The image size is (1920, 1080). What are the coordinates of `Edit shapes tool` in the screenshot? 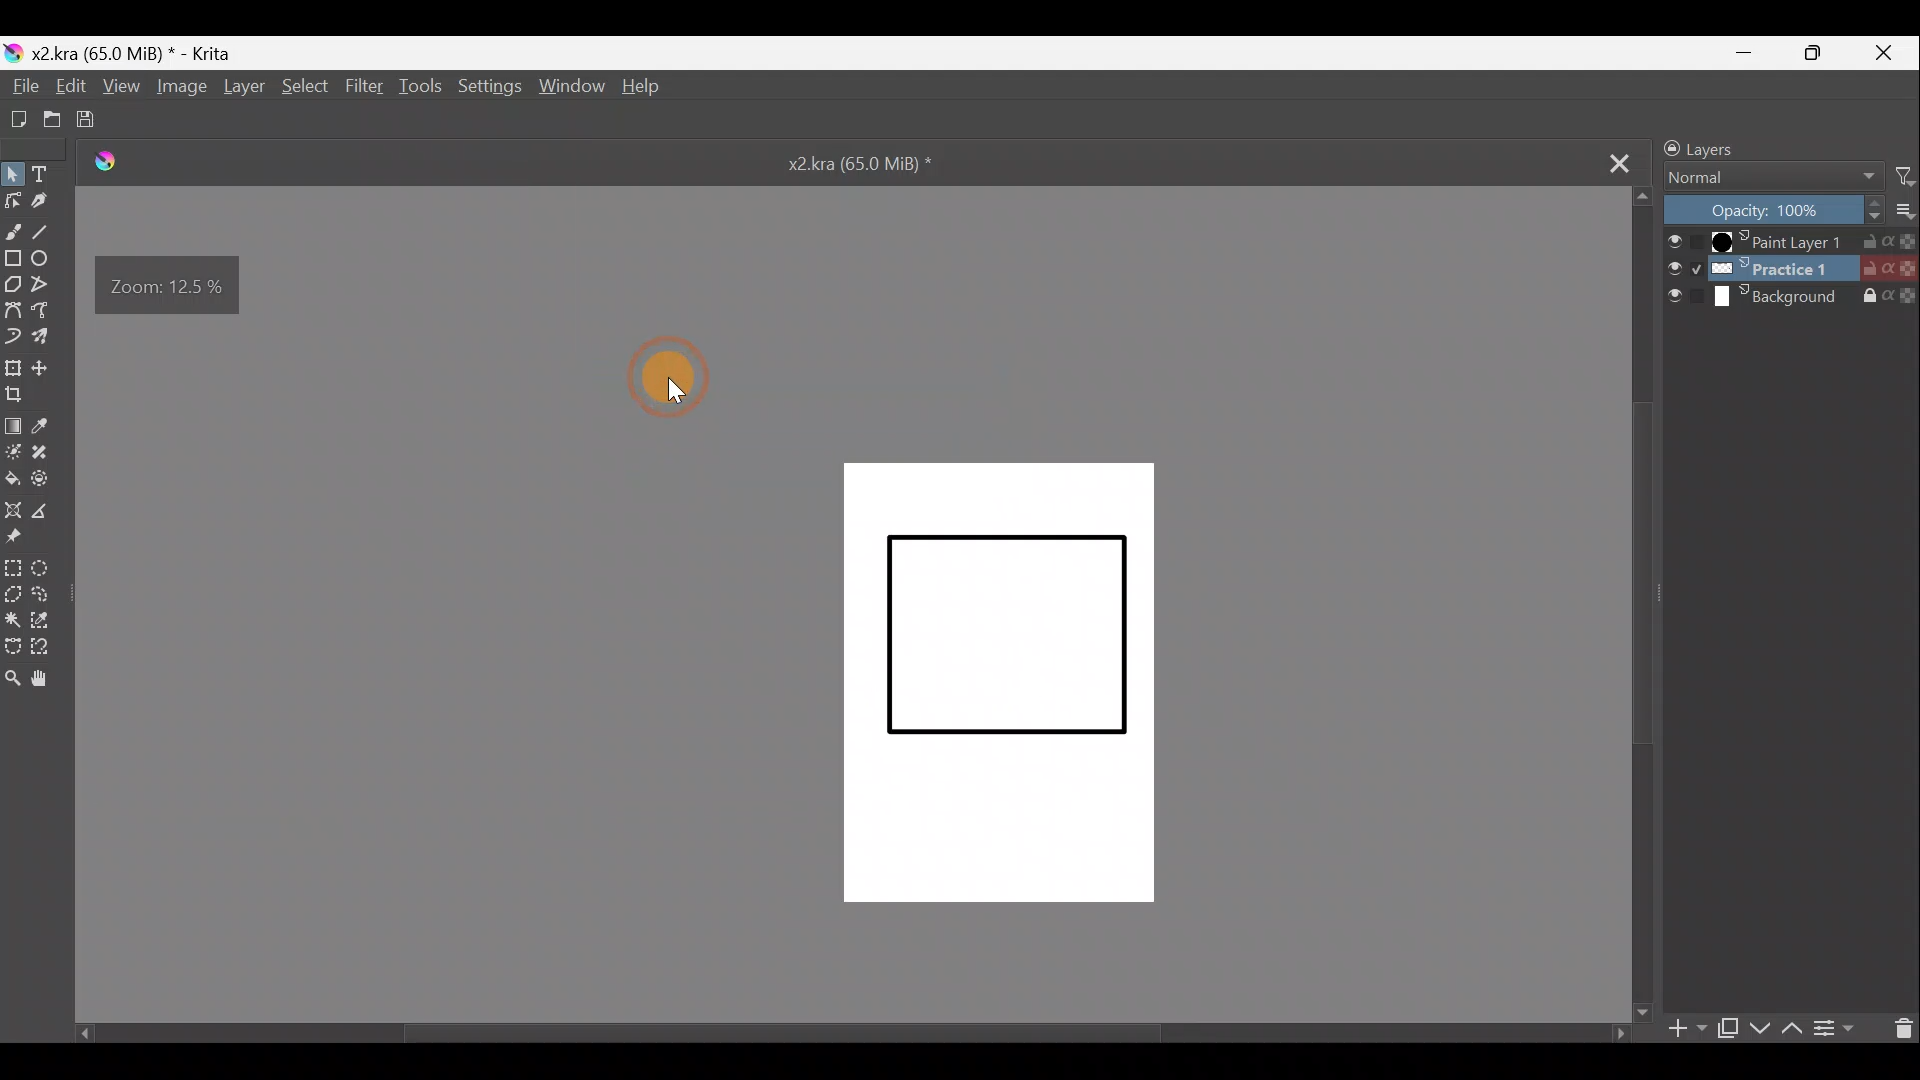 It's located at (13, 203).